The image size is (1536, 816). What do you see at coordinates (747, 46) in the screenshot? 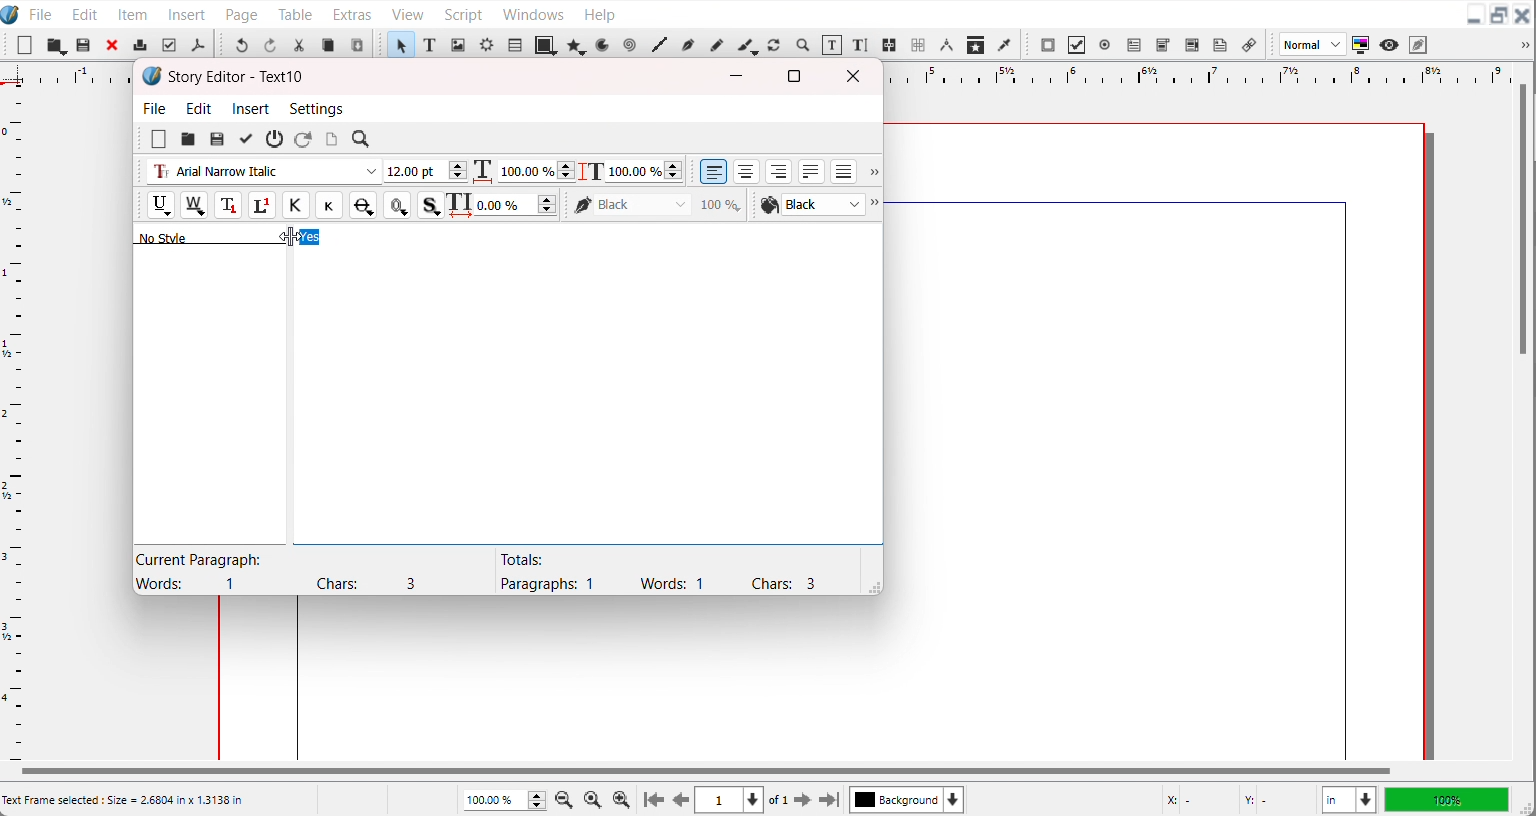
I see `Calligraphic line` at bounding box center [747, 46].